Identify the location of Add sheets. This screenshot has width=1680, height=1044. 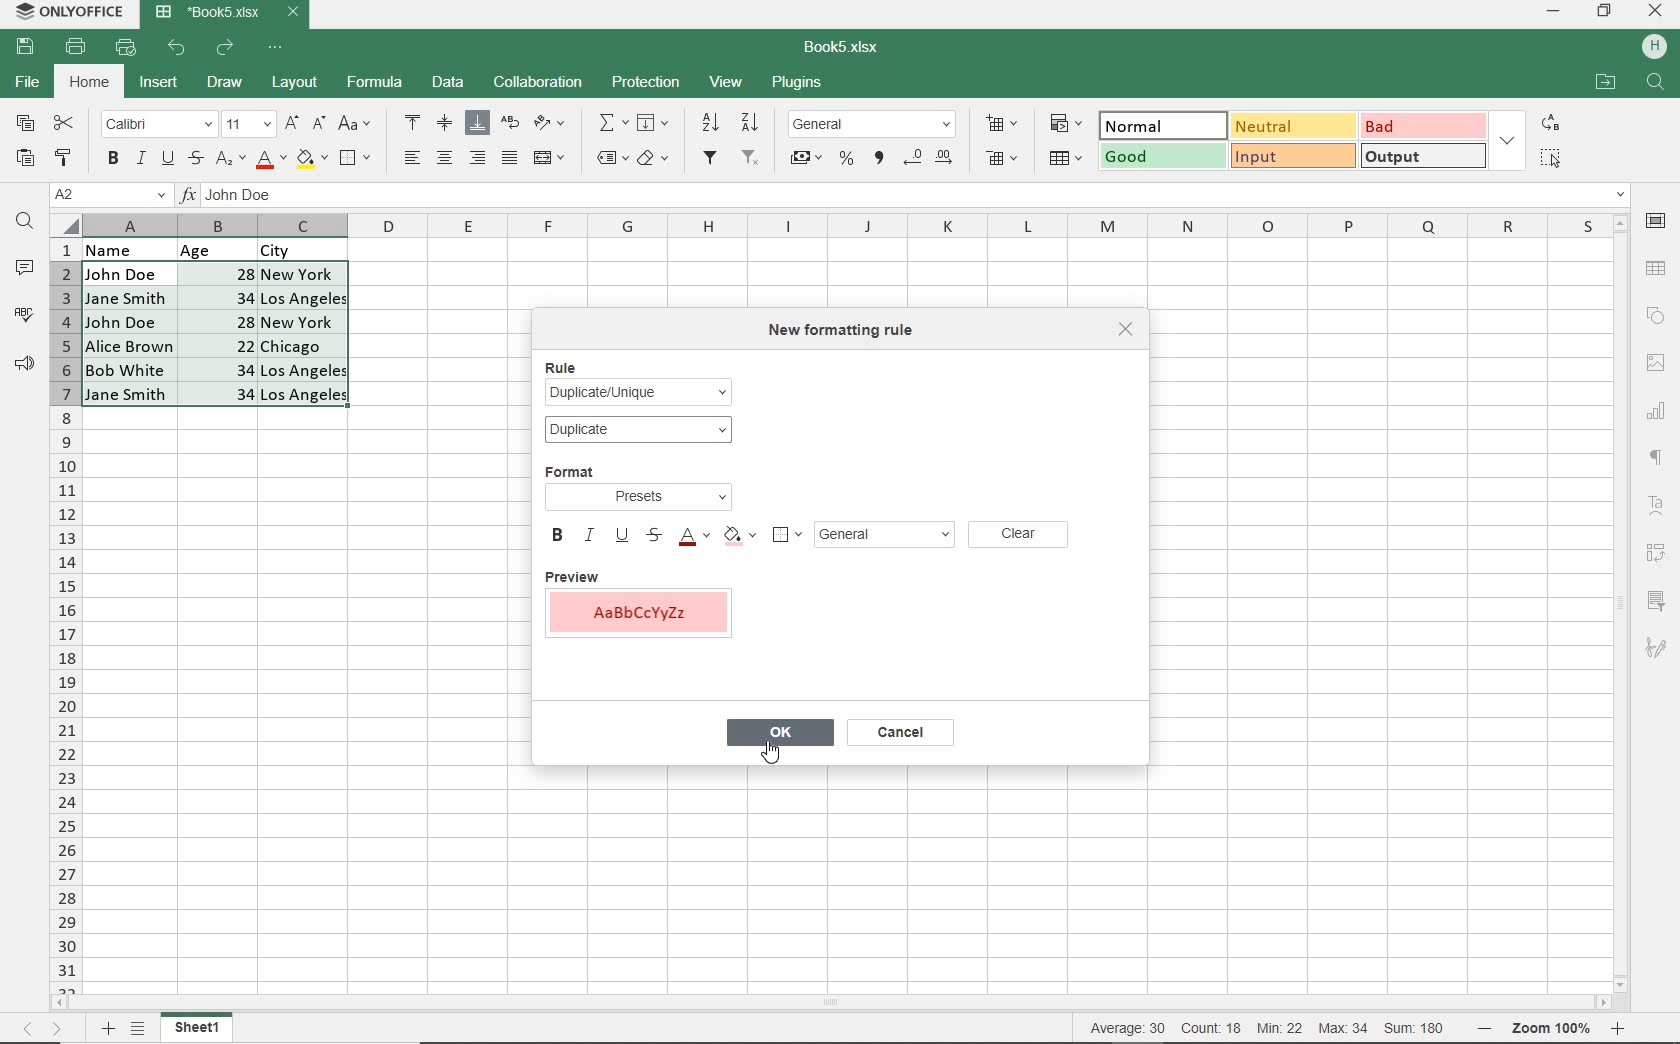
(105, 1028).